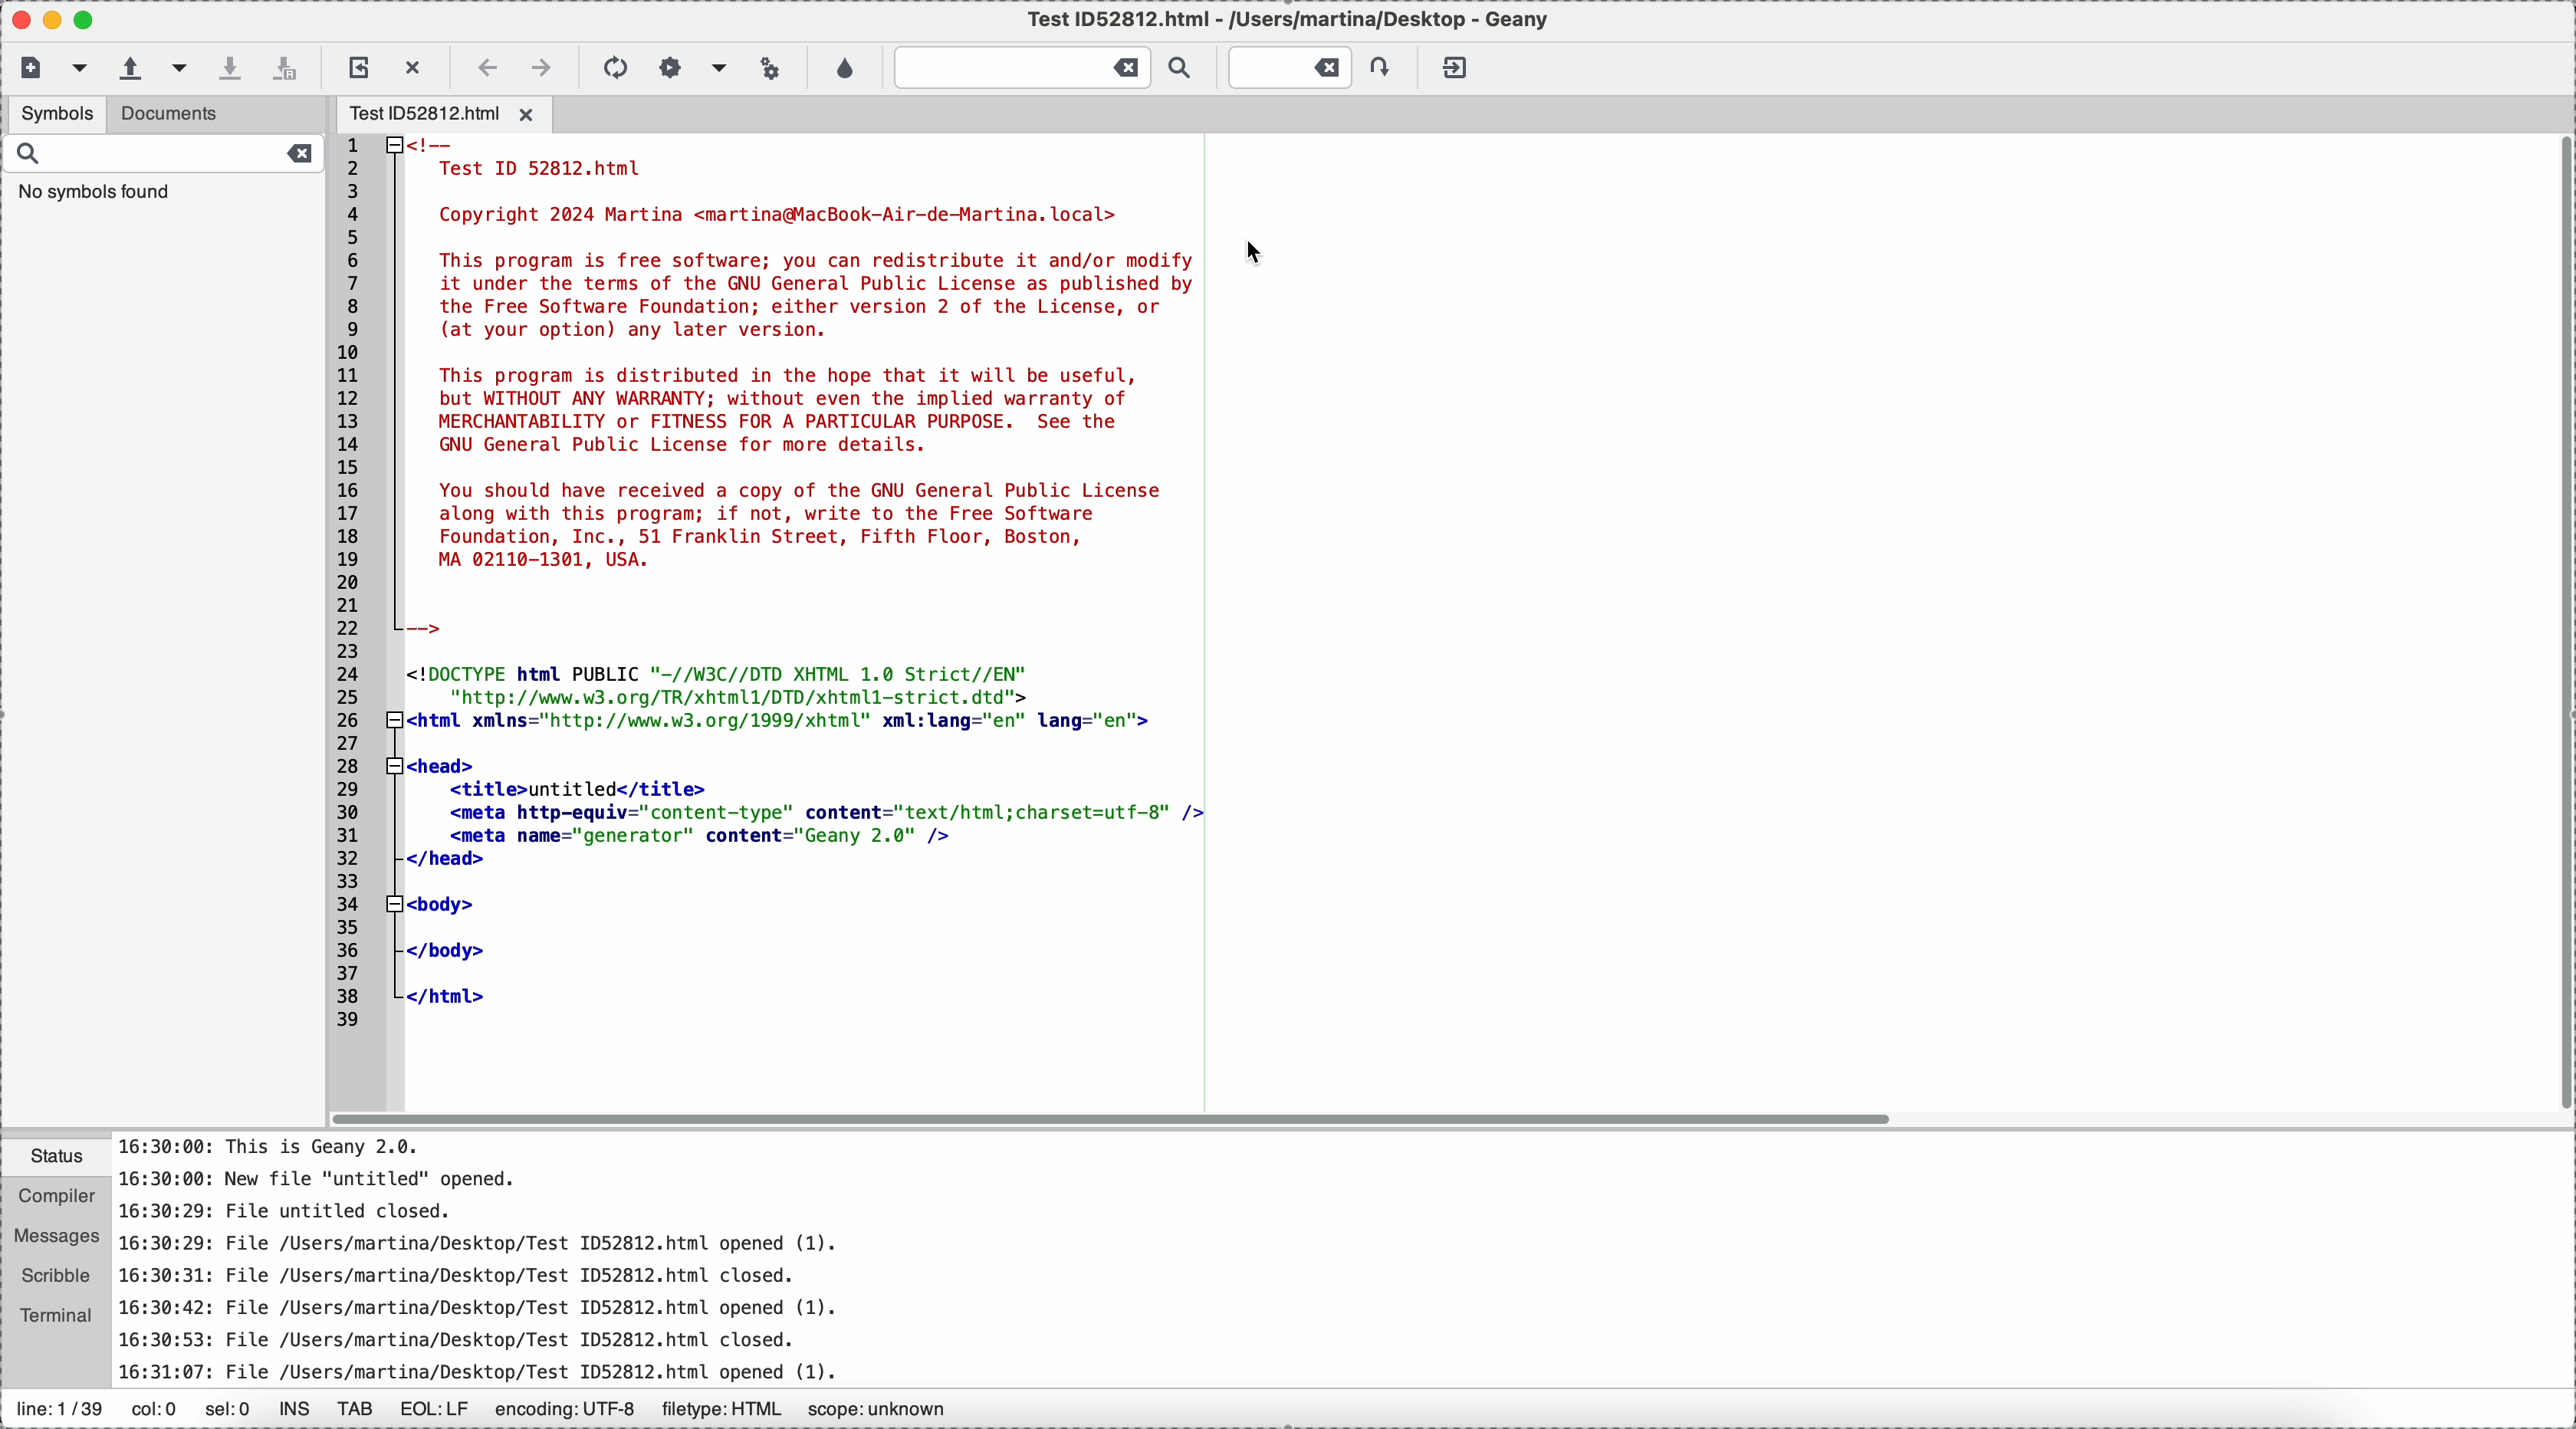  I want to click on choose color, so click(845, 70).